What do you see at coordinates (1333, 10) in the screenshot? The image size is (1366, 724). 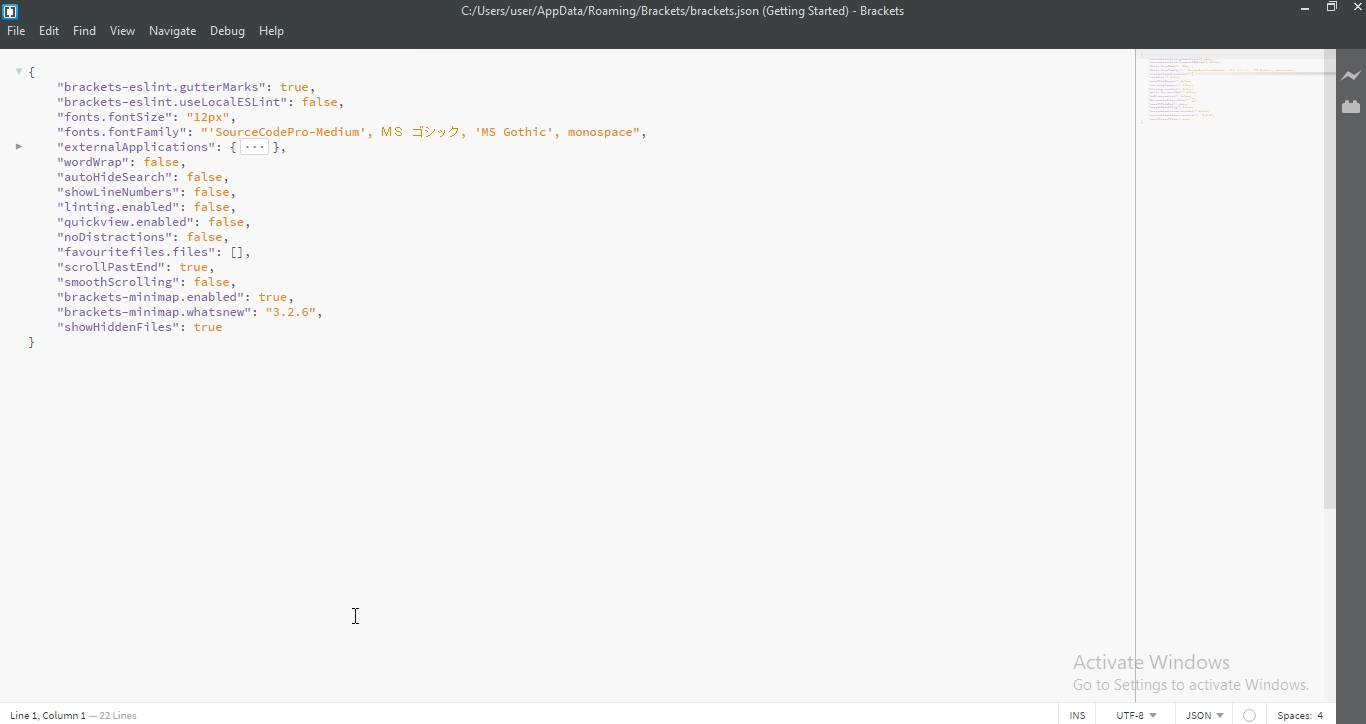 I see `Restore` at bounding box center [1333, 10].